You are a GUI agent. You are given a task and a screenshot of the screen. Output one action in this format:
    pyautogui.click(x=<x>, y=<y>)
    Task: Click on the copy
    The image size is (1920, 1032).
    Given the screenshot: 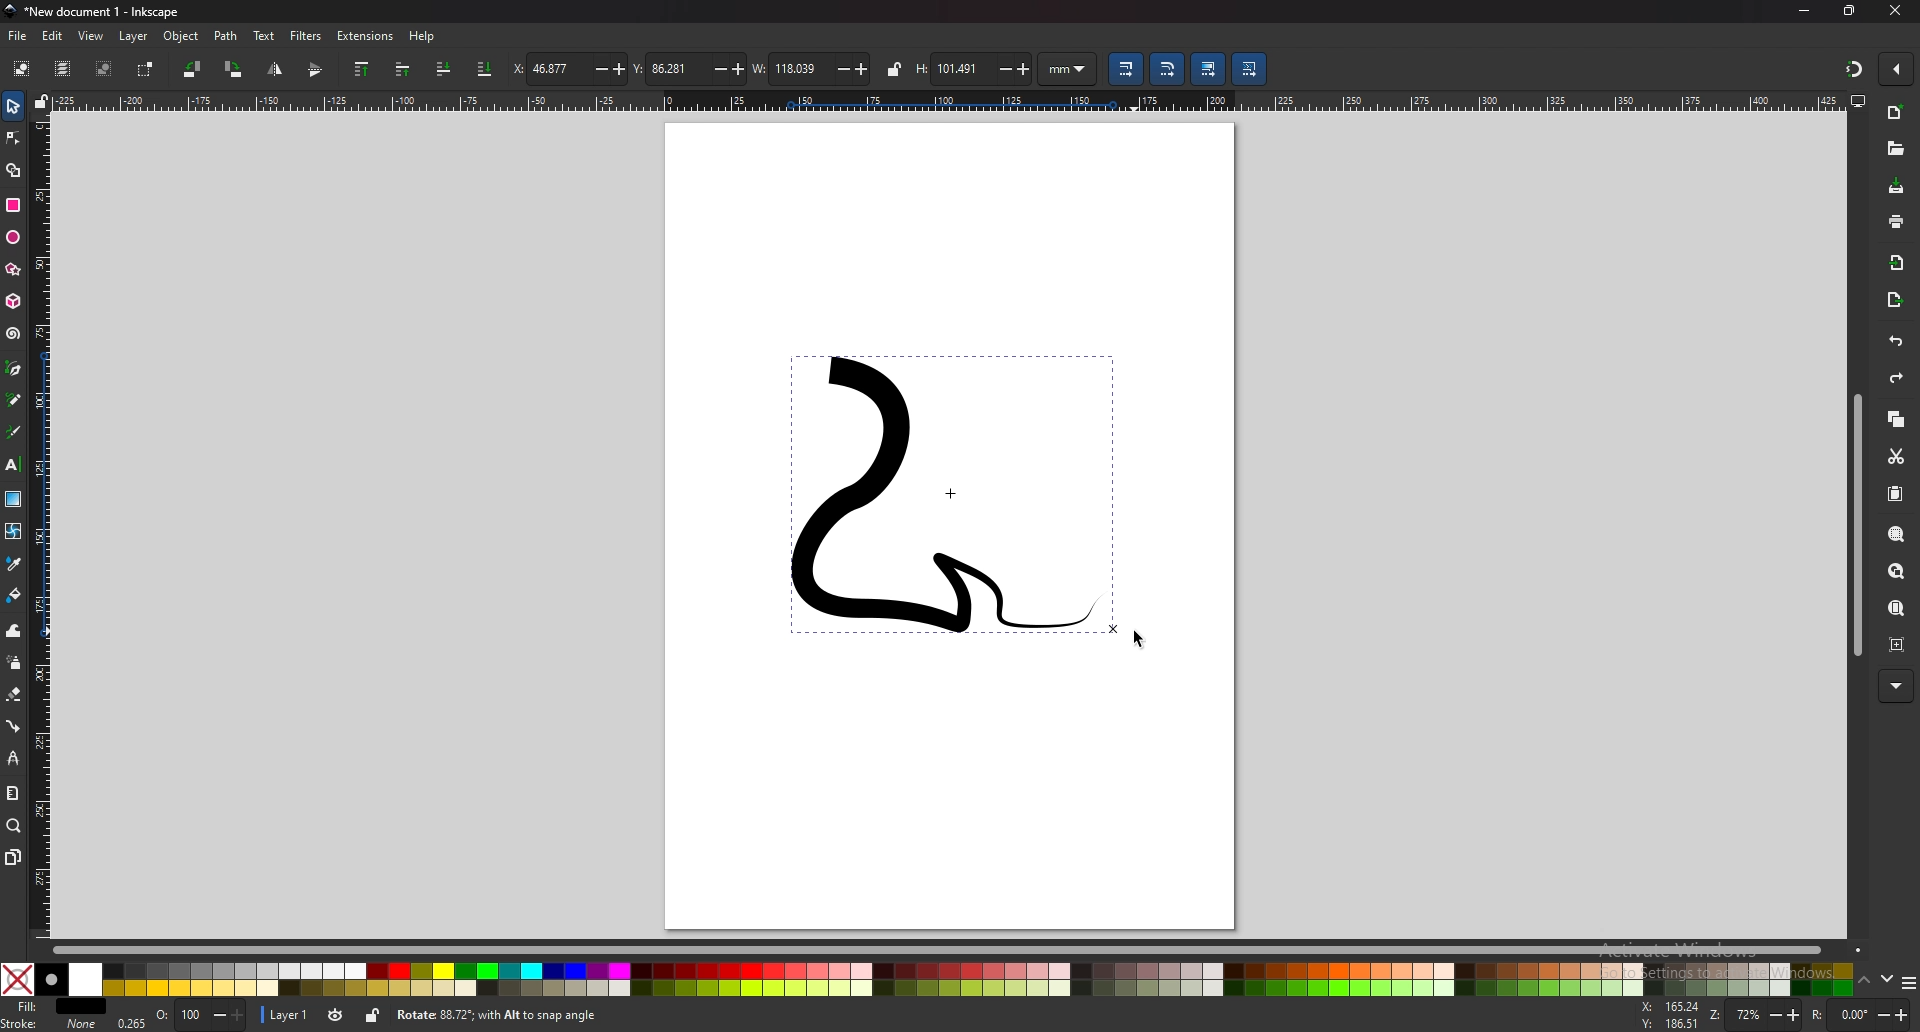 What is the action you would take?
    pyautogui.click(x=1897, y=420)
    